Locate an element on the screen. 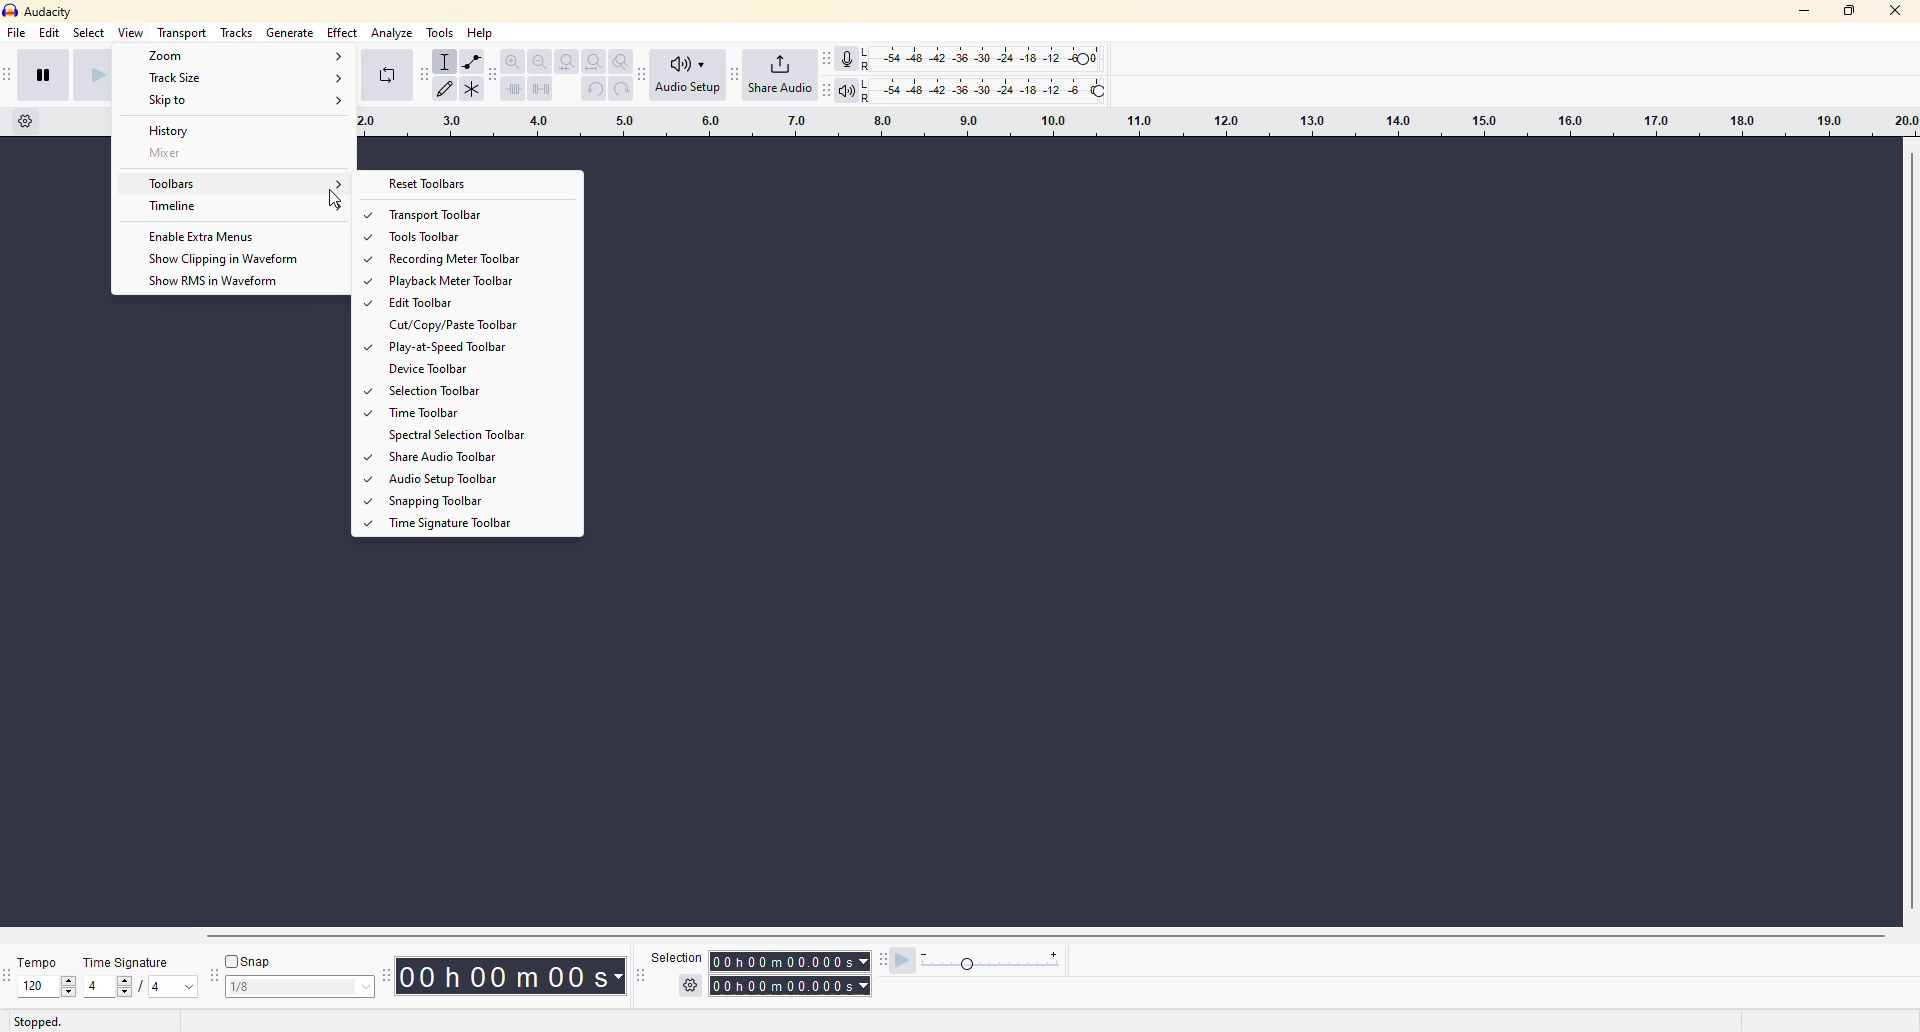 The image size is (1920, 1032). audacity recording meter toolbar is located at coordinates (828, 58).